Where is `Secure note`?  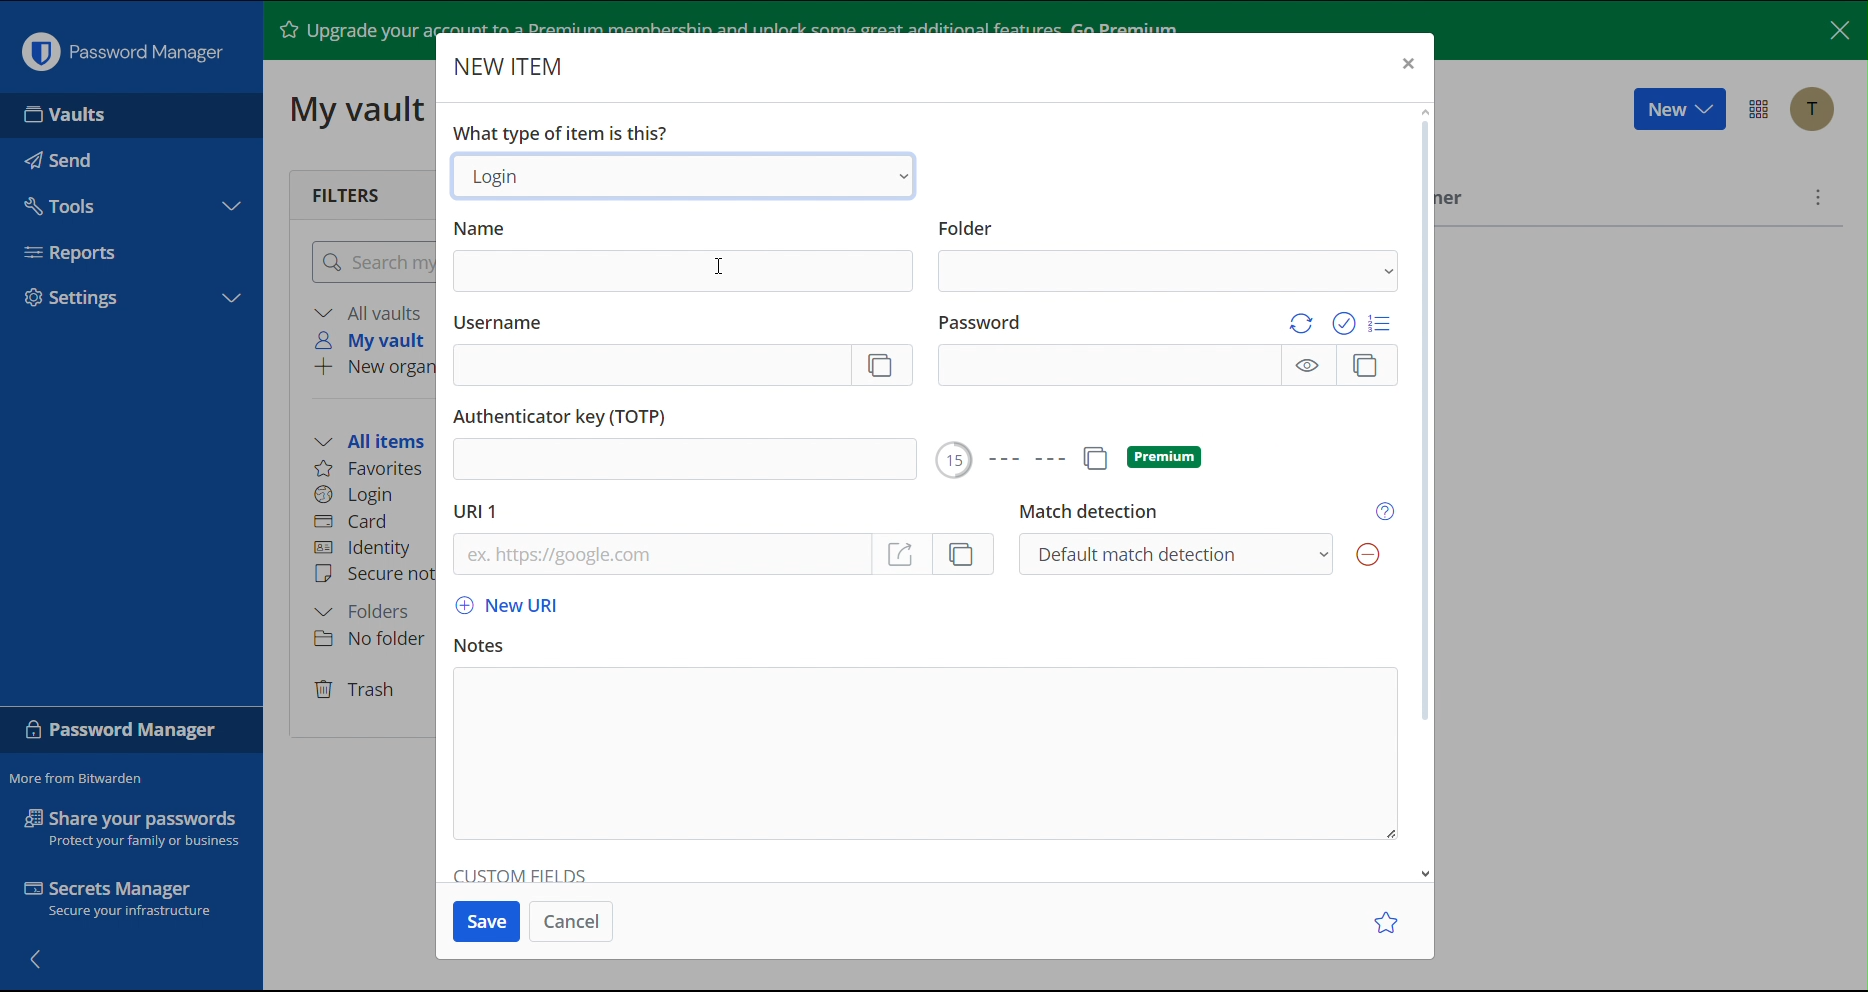 Secure note is located at coordinates (373, 571).